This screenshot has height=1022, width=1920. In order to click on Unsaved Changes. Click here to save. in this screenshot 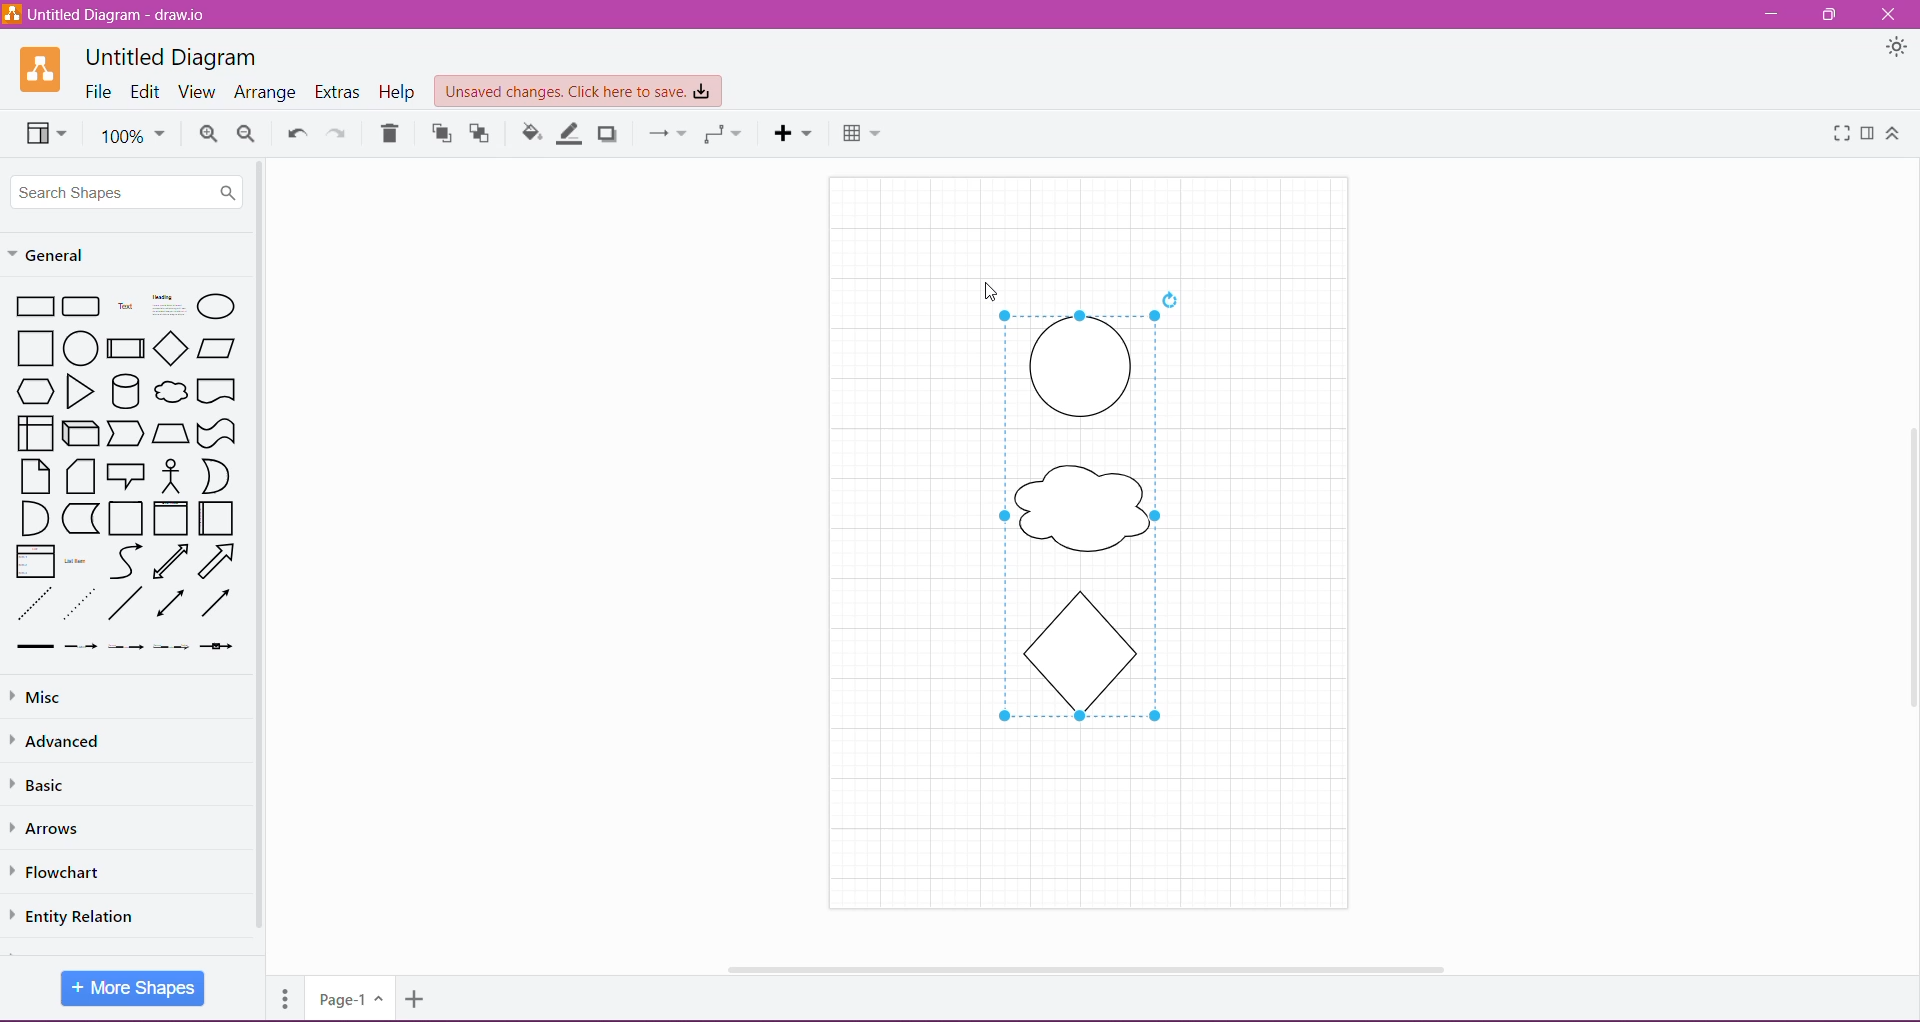, I will do `click(579, 92)`.